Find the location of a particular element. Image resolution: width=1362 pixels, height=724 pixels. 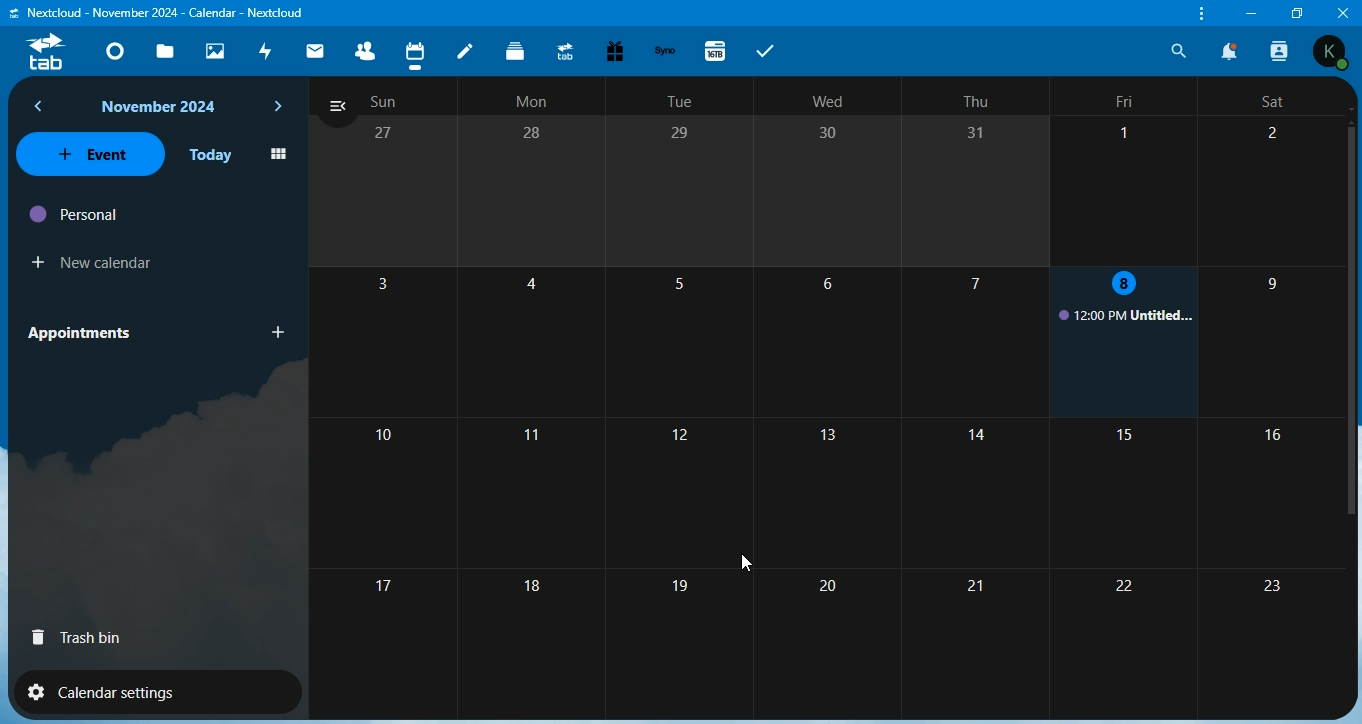

calendar is located at coordinates (416, 50).